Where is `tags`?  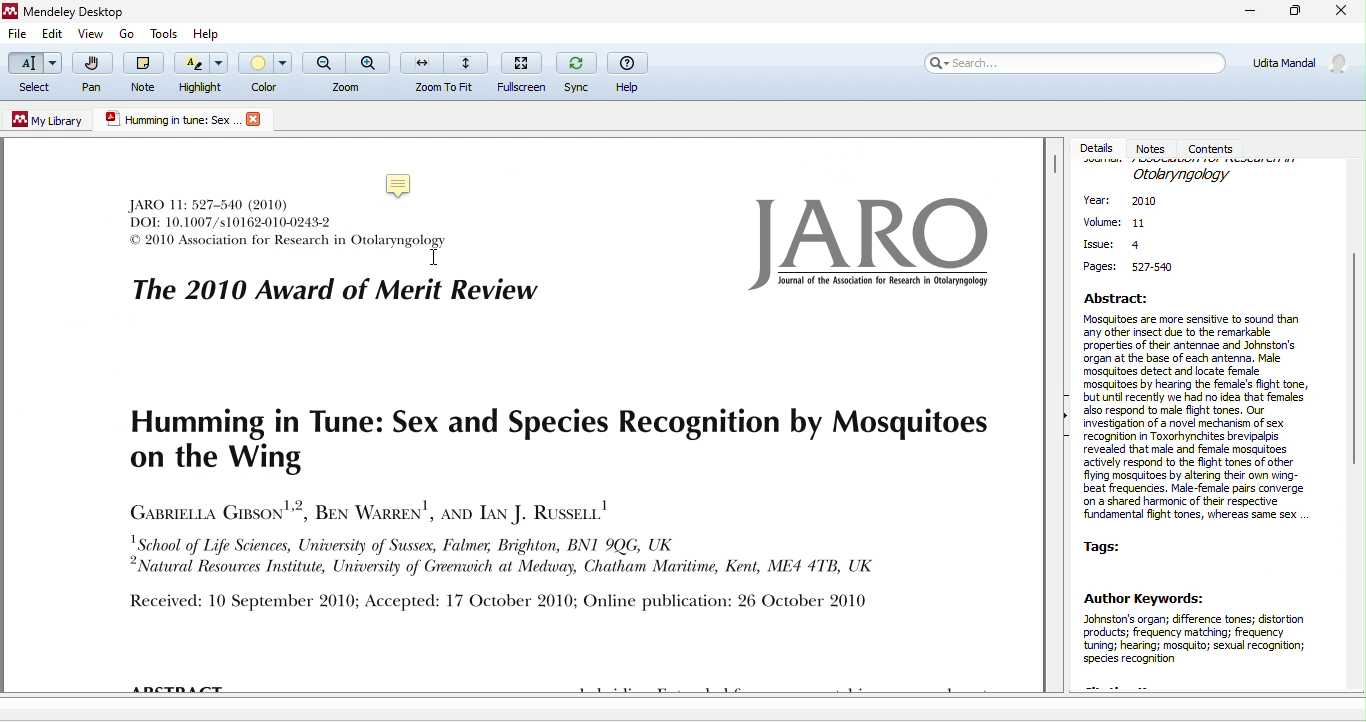
tags is located at coordinates (1111, 546).